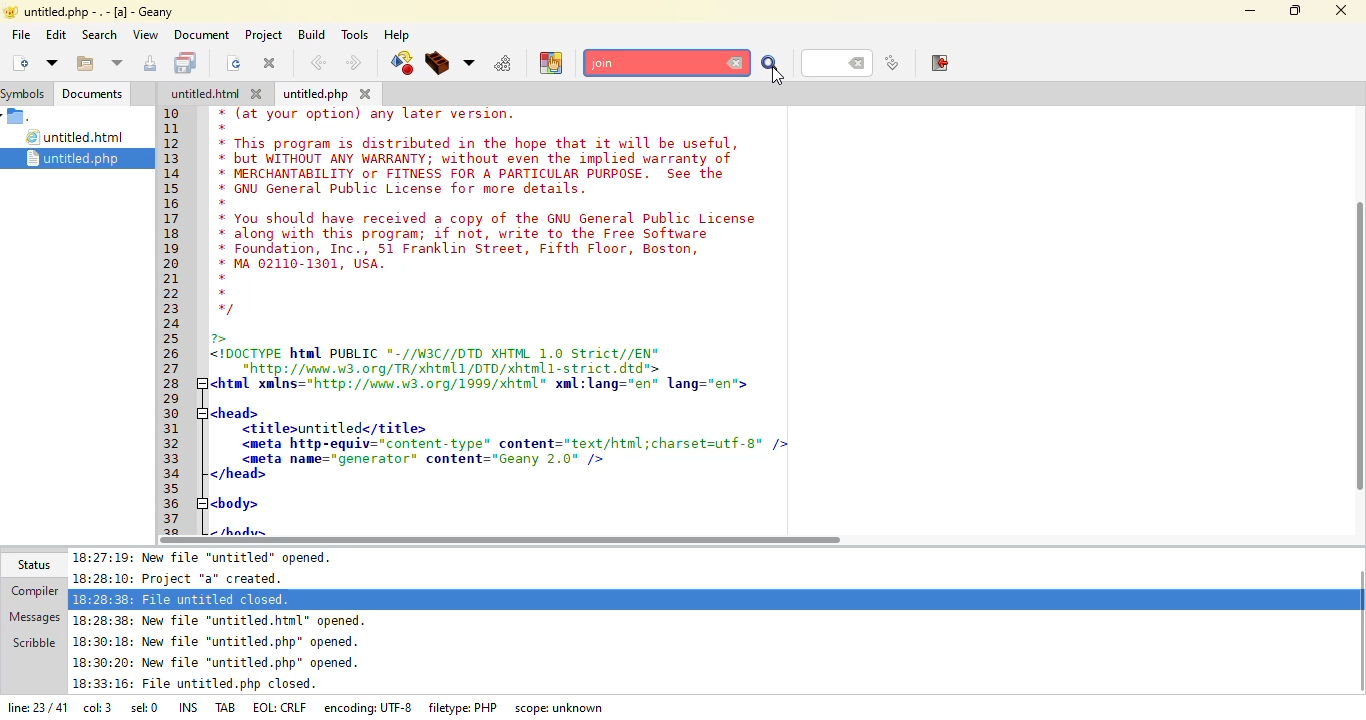  I want to click on 30, so click(176, 414).